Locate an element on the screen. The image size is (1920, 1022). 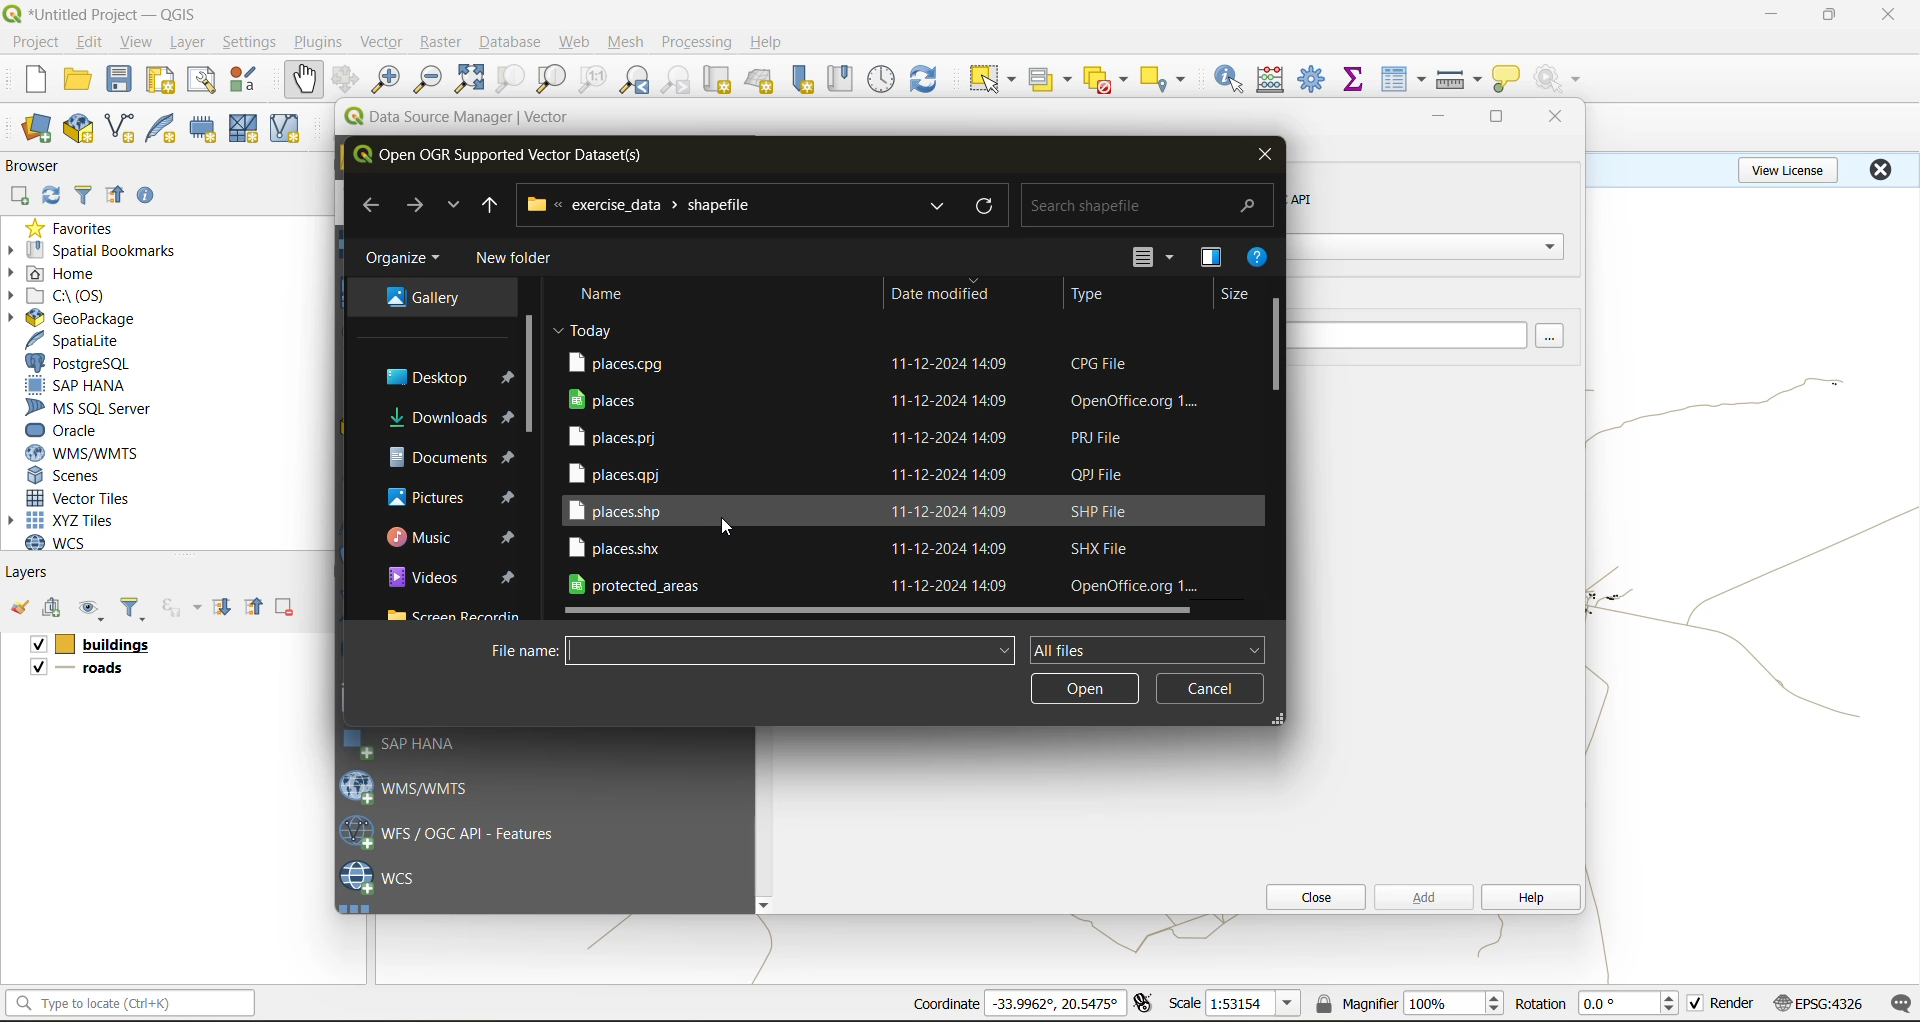
vector tiles is located at coordinates (83, 496).